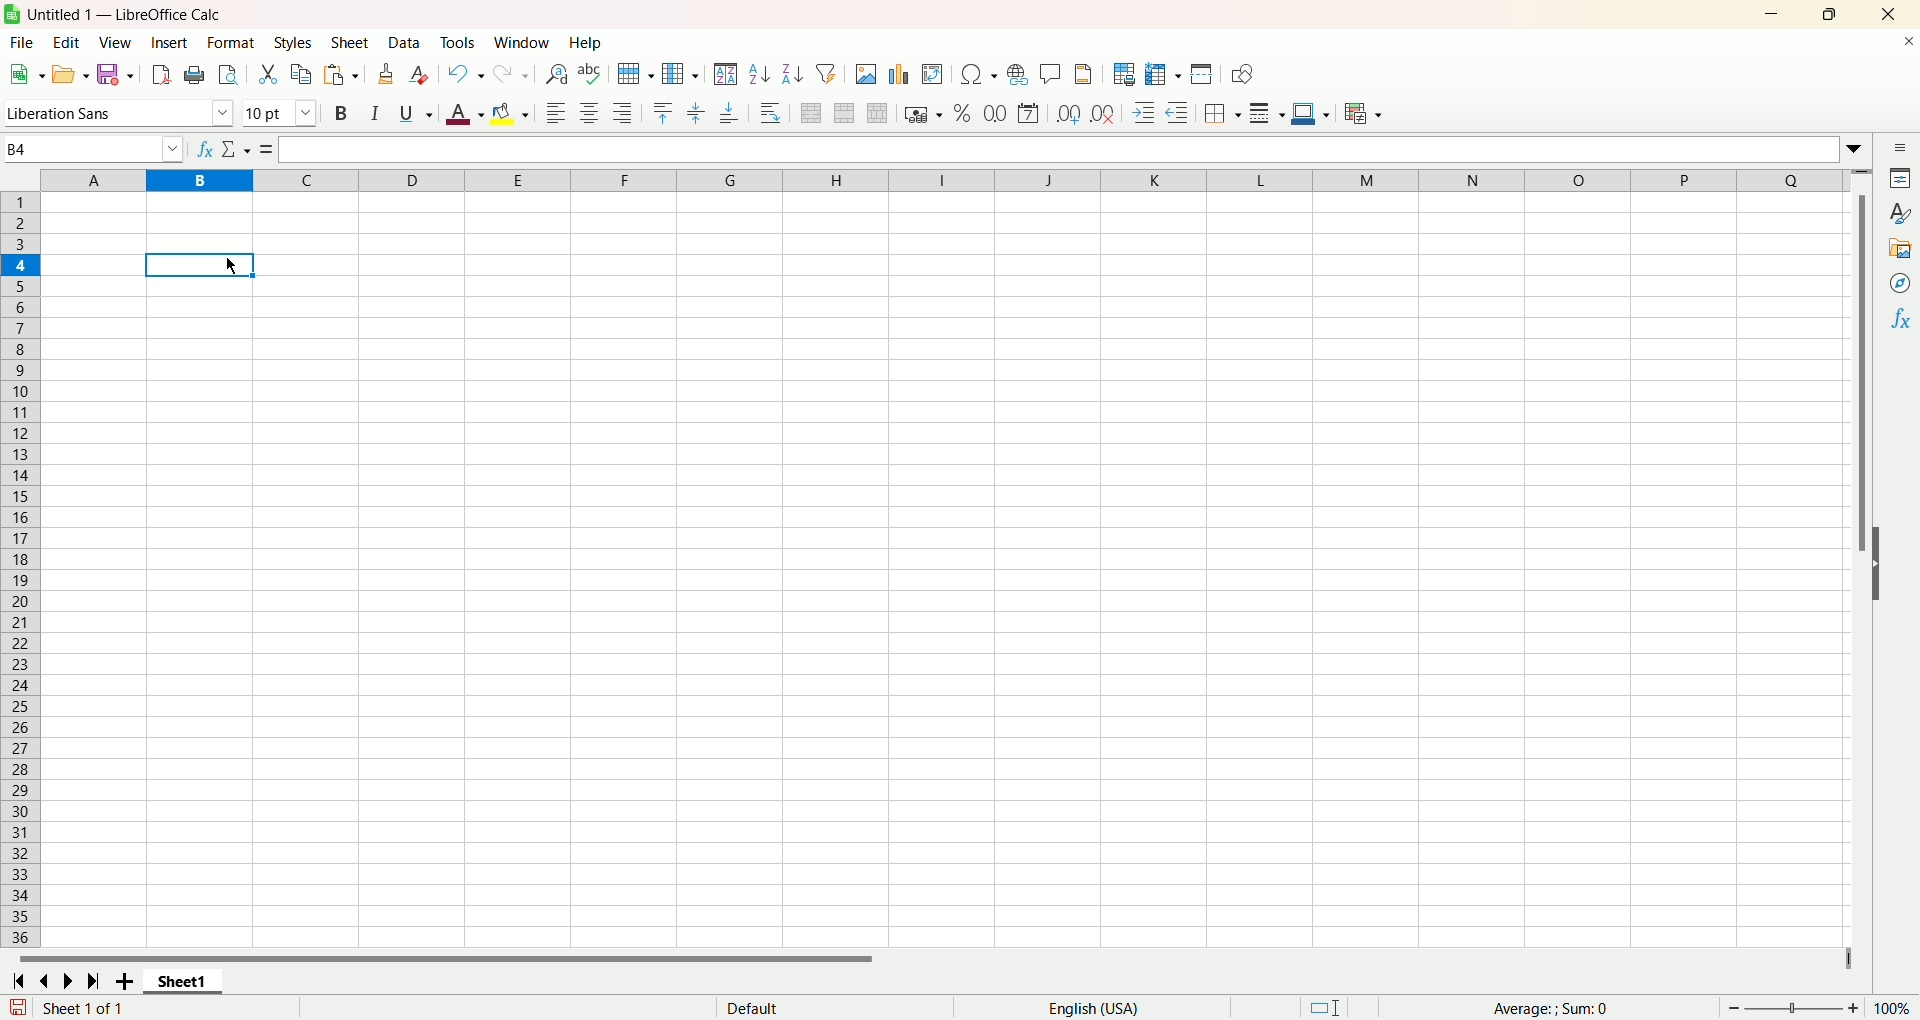  I want to click on font size, so click(281, 114).